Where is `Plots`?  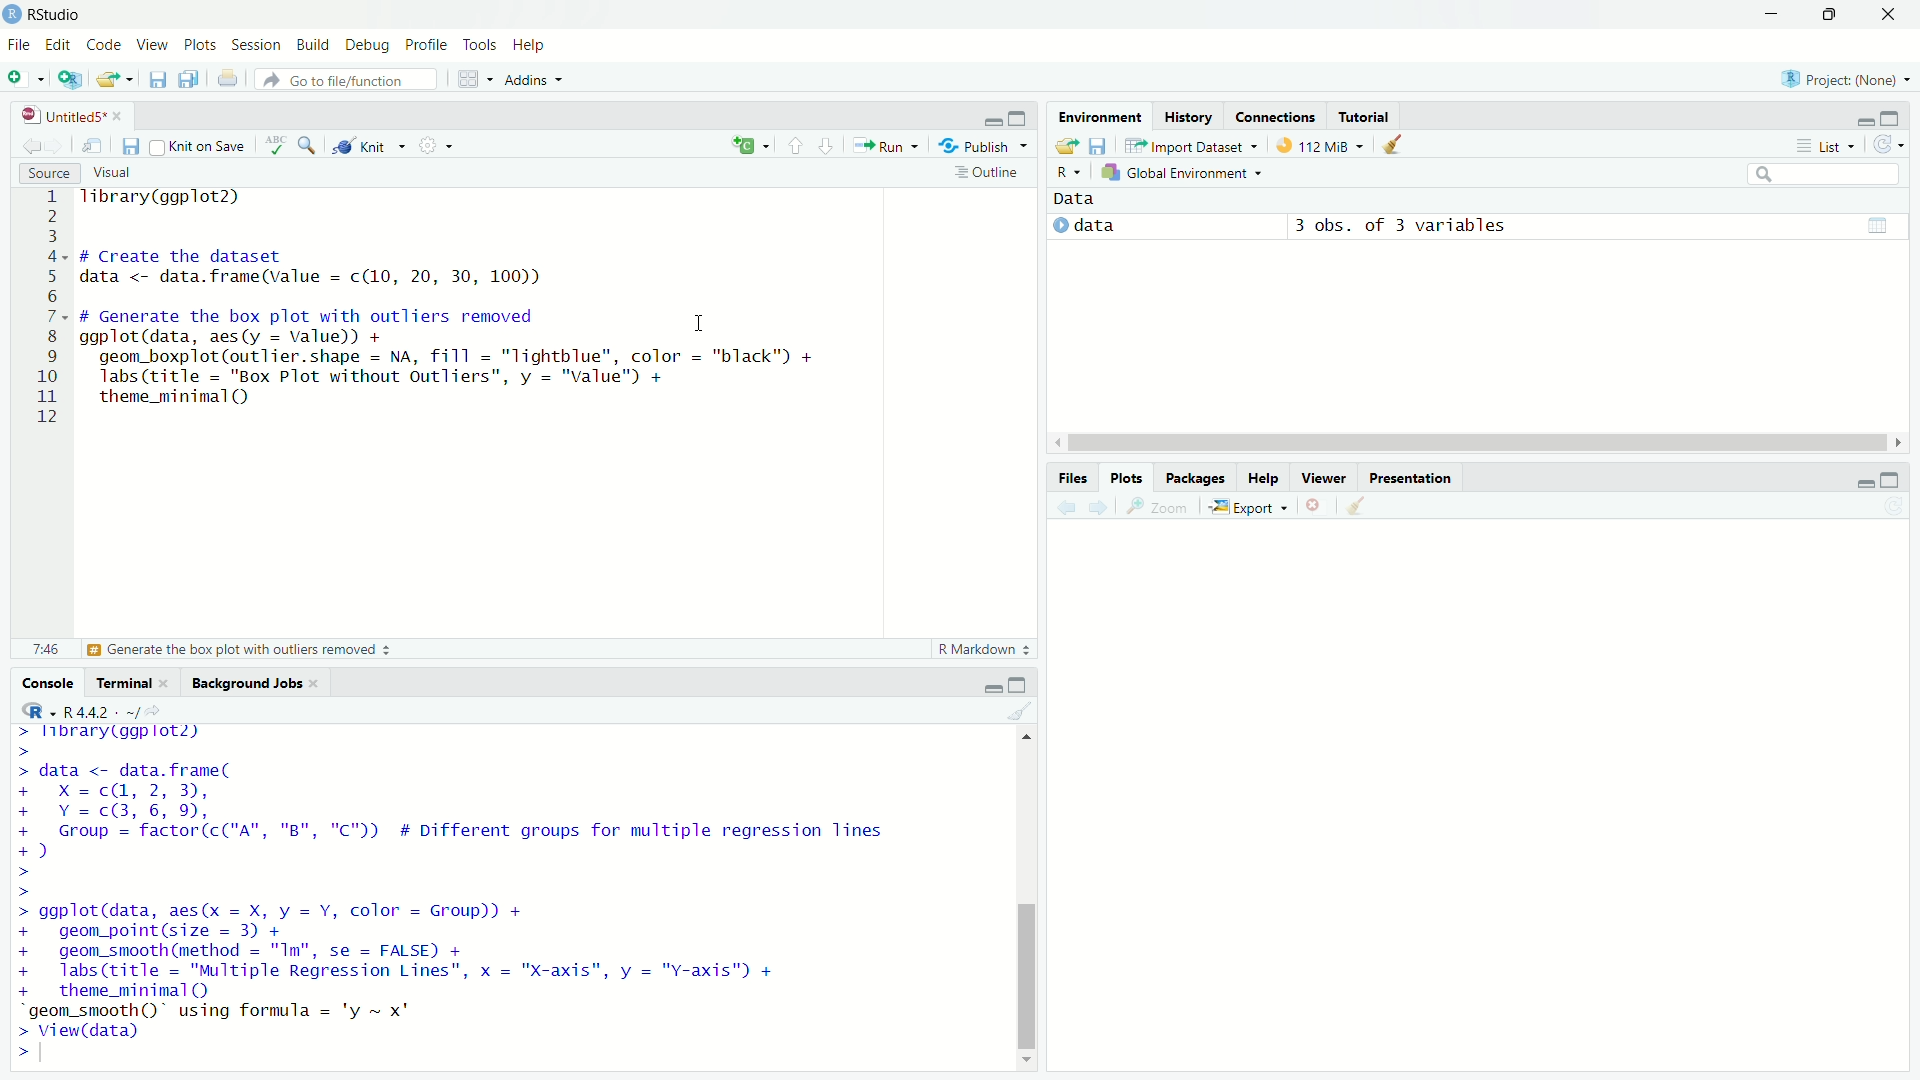
Plots is located at coordinates (1120, 477).